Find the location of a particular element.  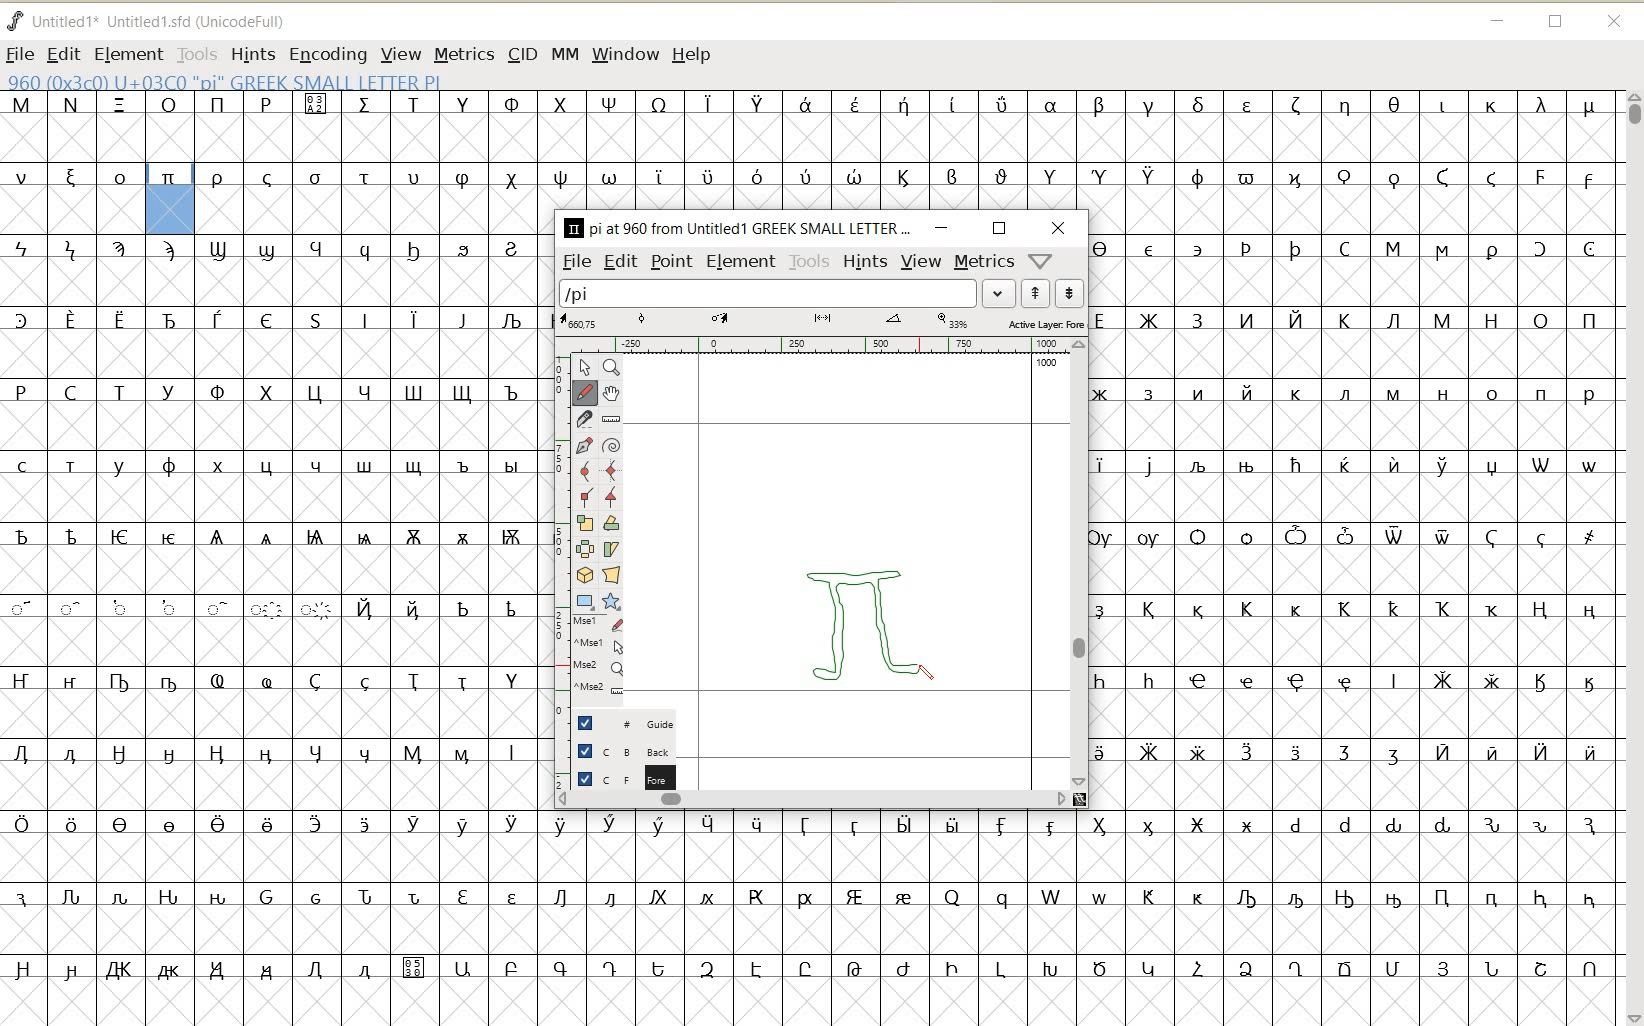

Magnify is located at coordinates (613, 369).